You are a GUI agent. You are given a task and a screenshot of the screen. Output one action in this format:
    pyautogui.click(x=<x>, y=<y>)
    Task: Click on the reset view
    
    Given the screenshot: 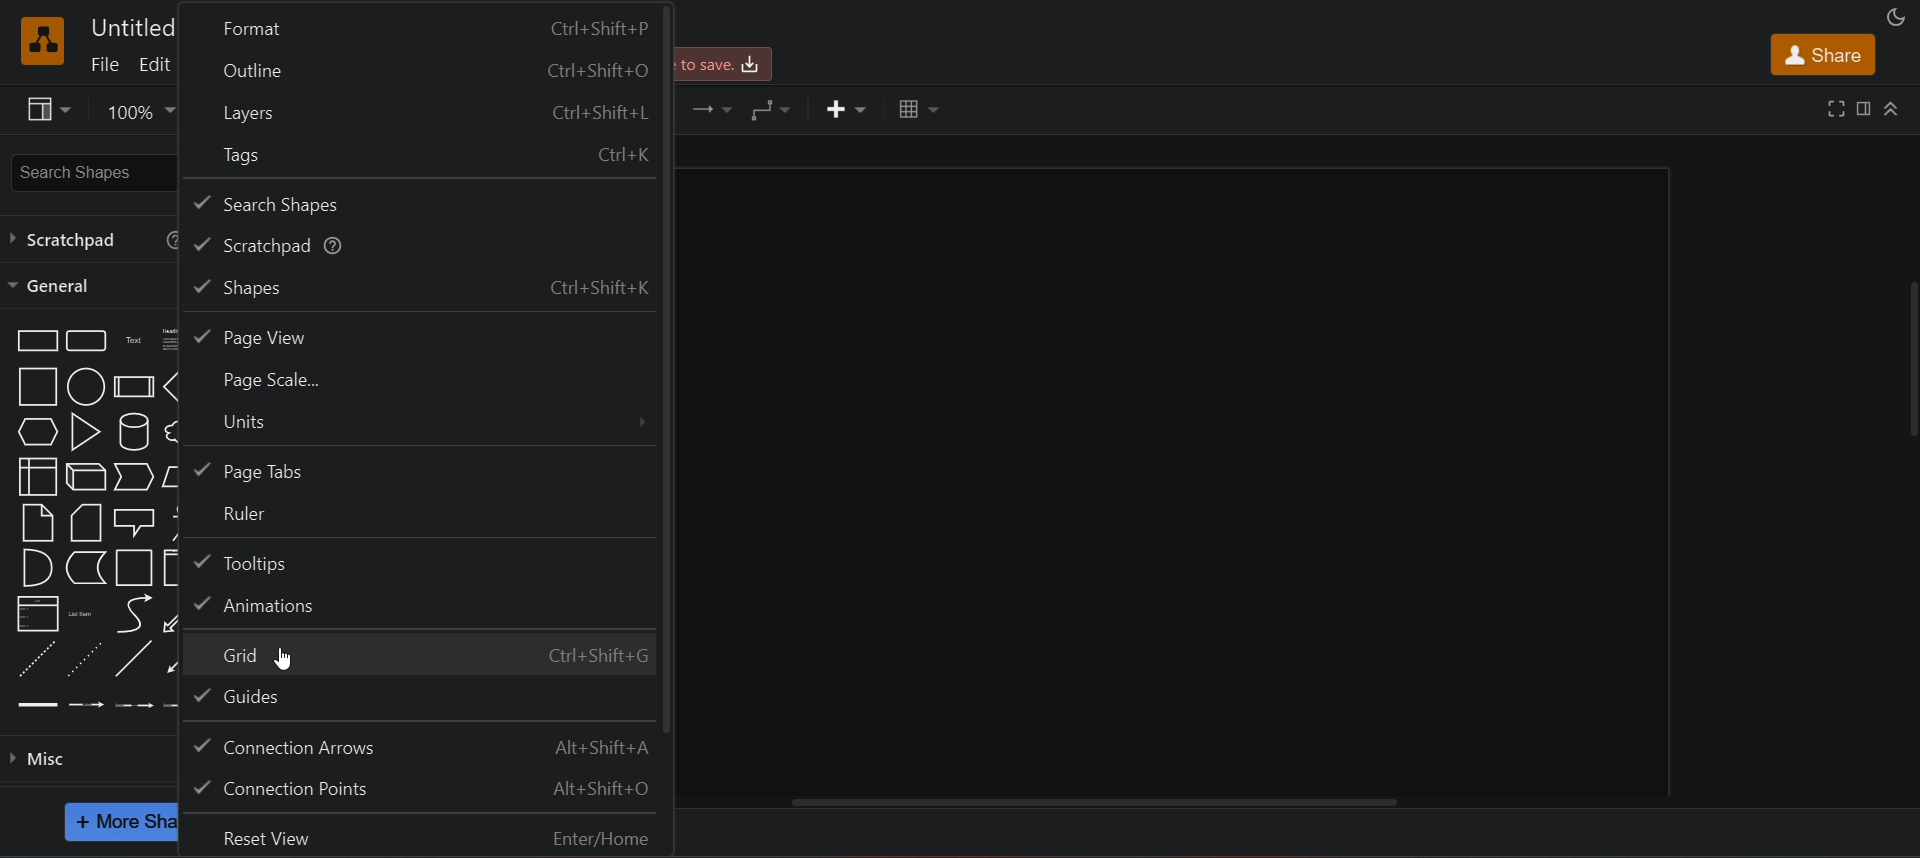 What is the action you would take?
    pyautogui.click(x=430, y=837)
    